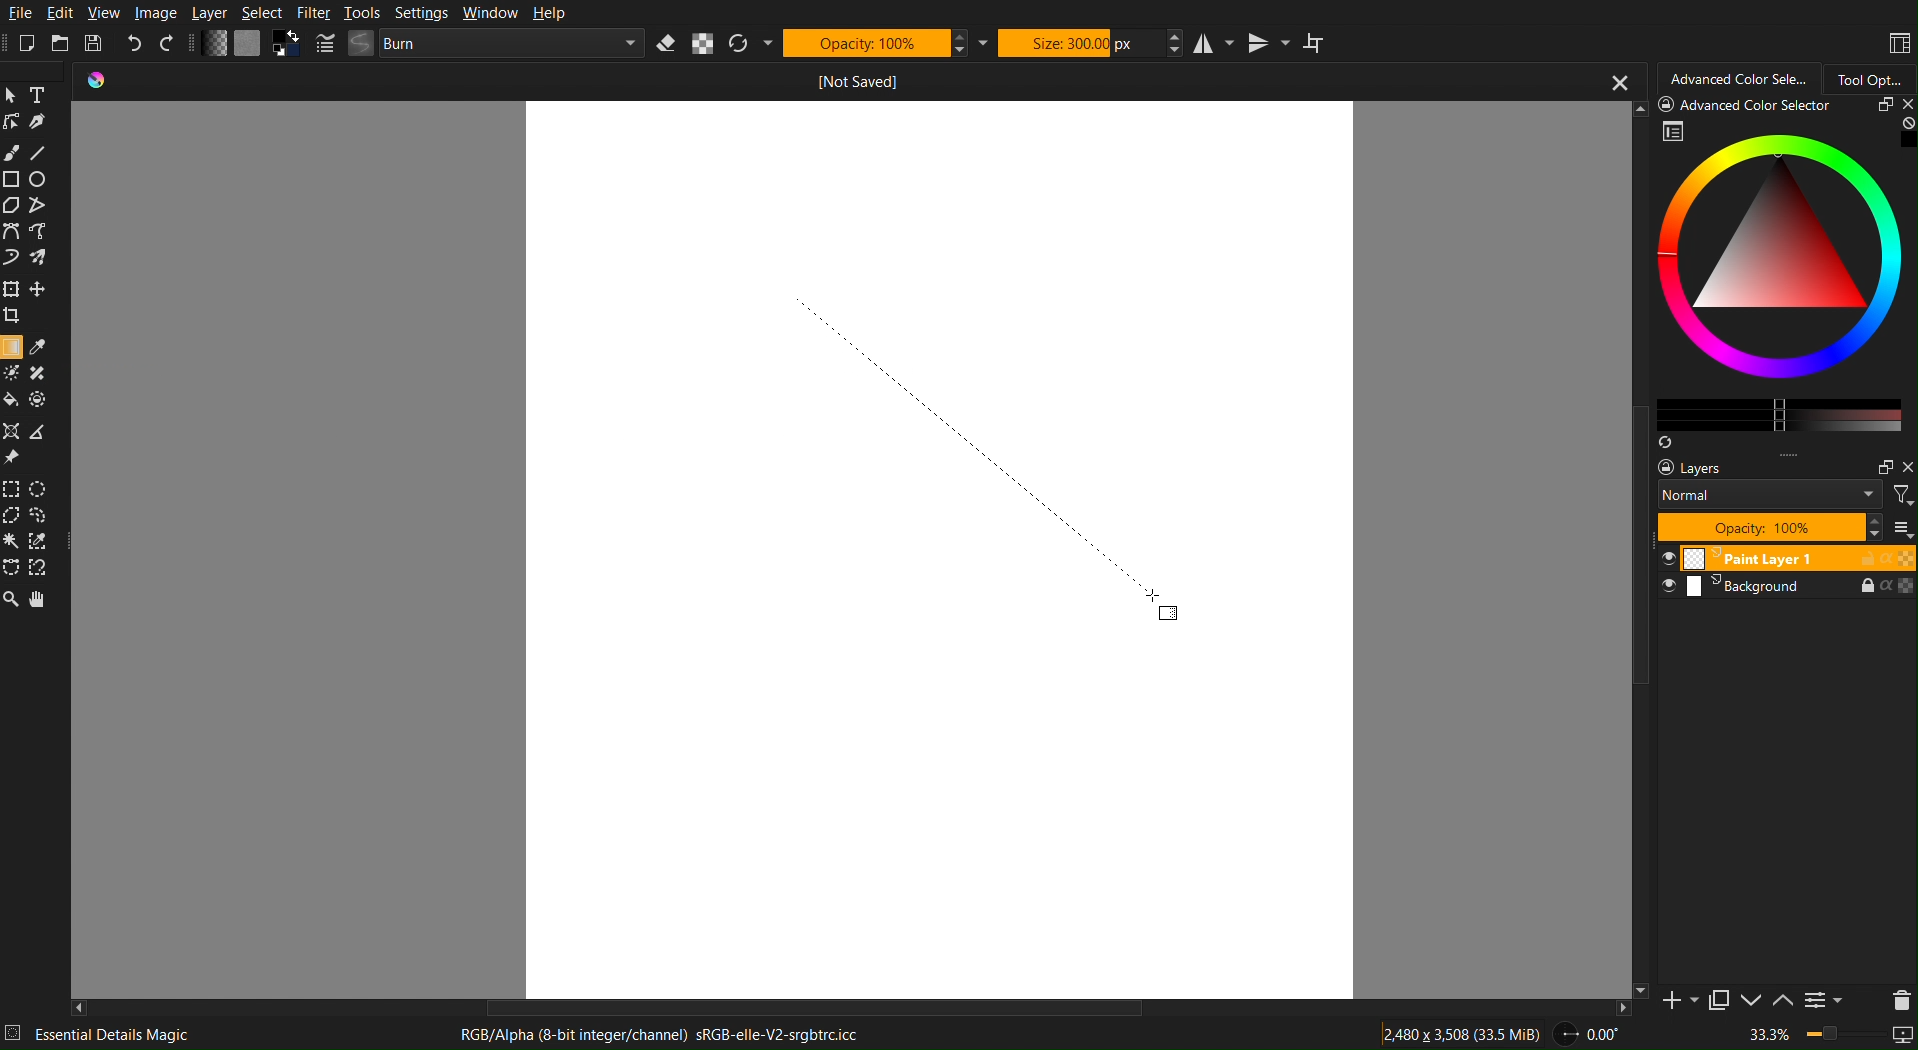  I want to click on Color Settings, so click(248, 46).